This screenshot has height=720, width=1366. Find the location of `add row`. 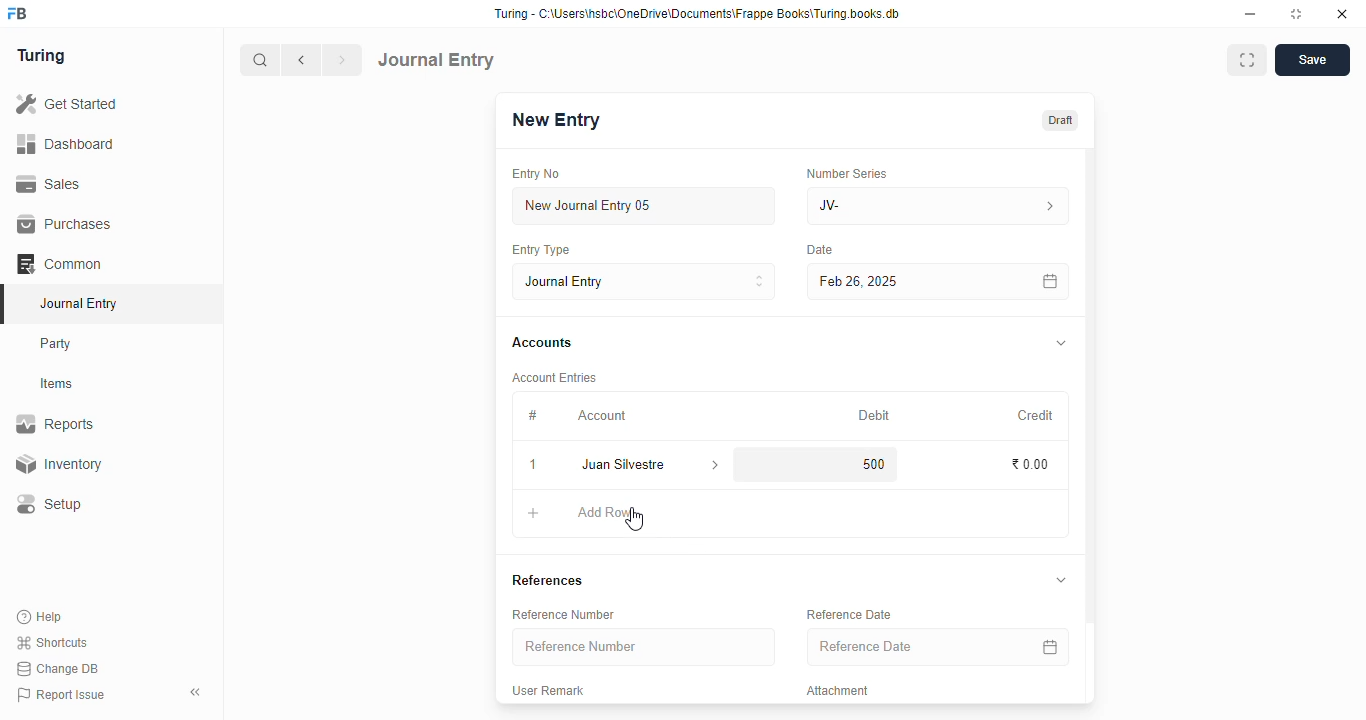

add row is located at coordinates (605, 512).